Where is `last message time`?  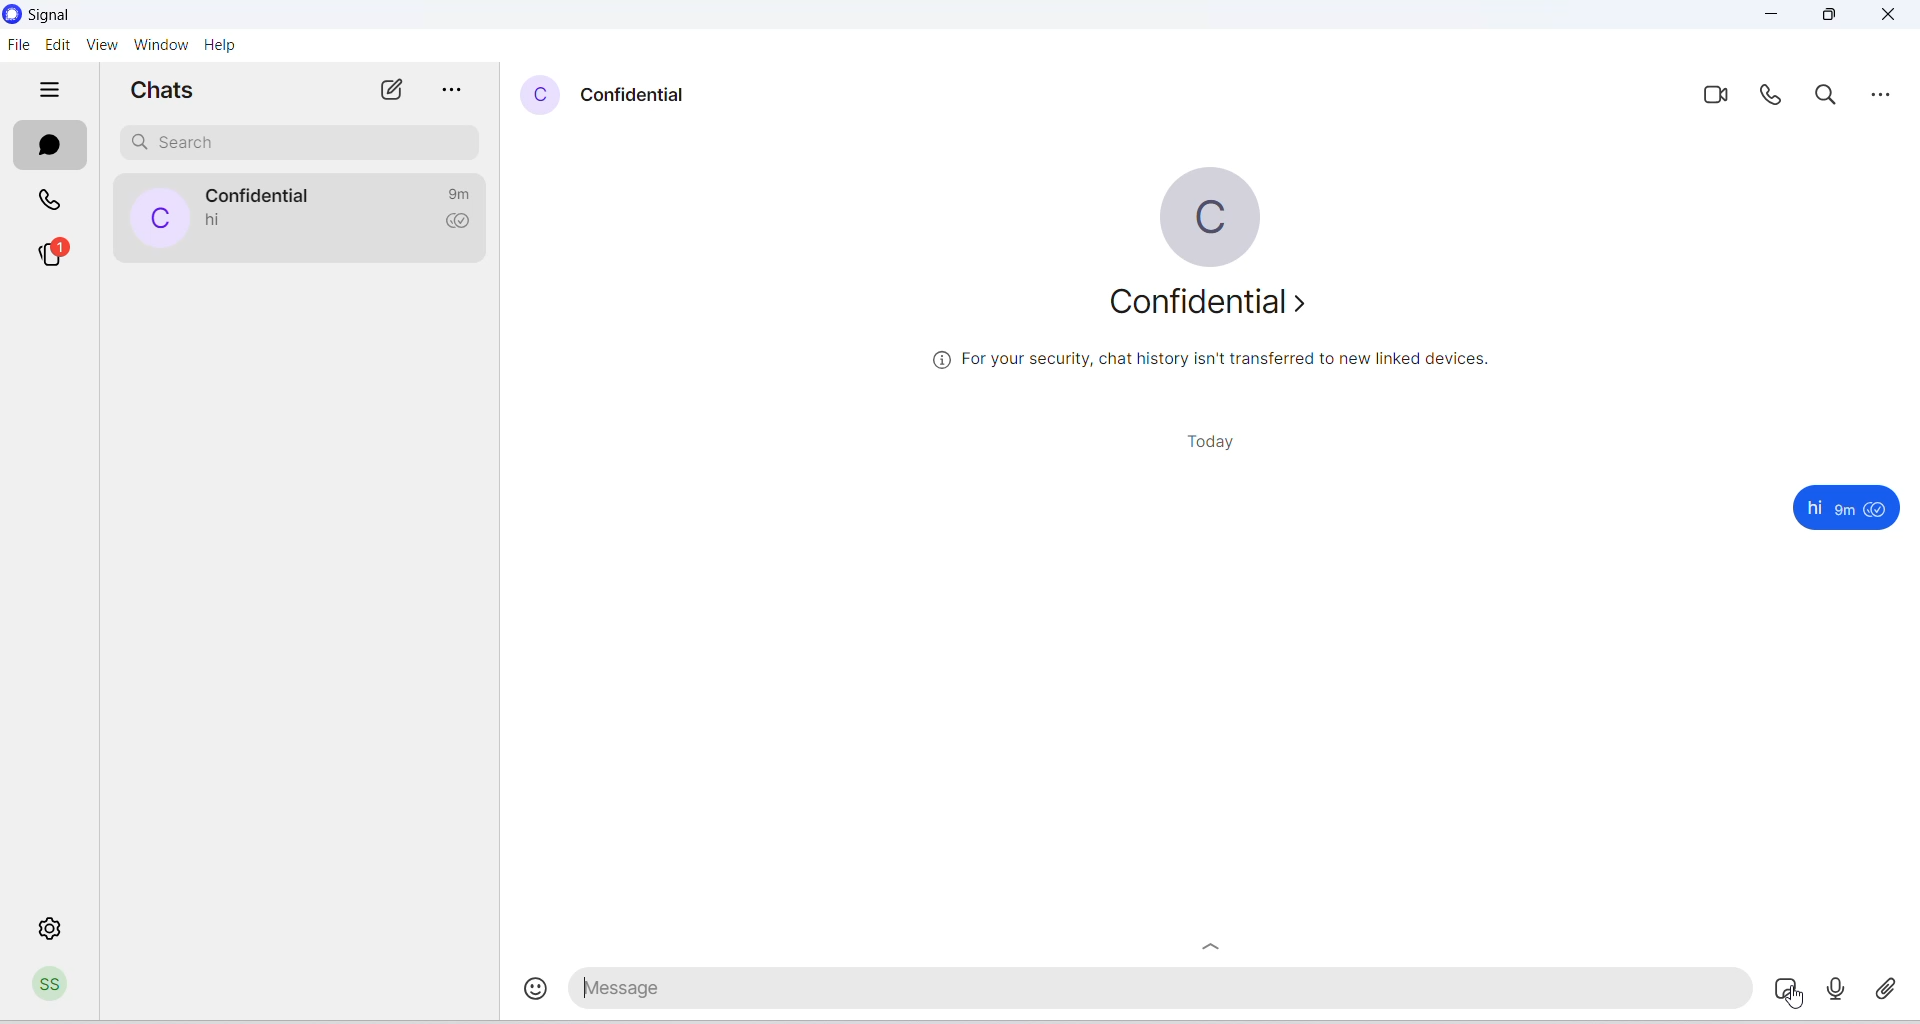 last message time is located at coordinates (464, 192).